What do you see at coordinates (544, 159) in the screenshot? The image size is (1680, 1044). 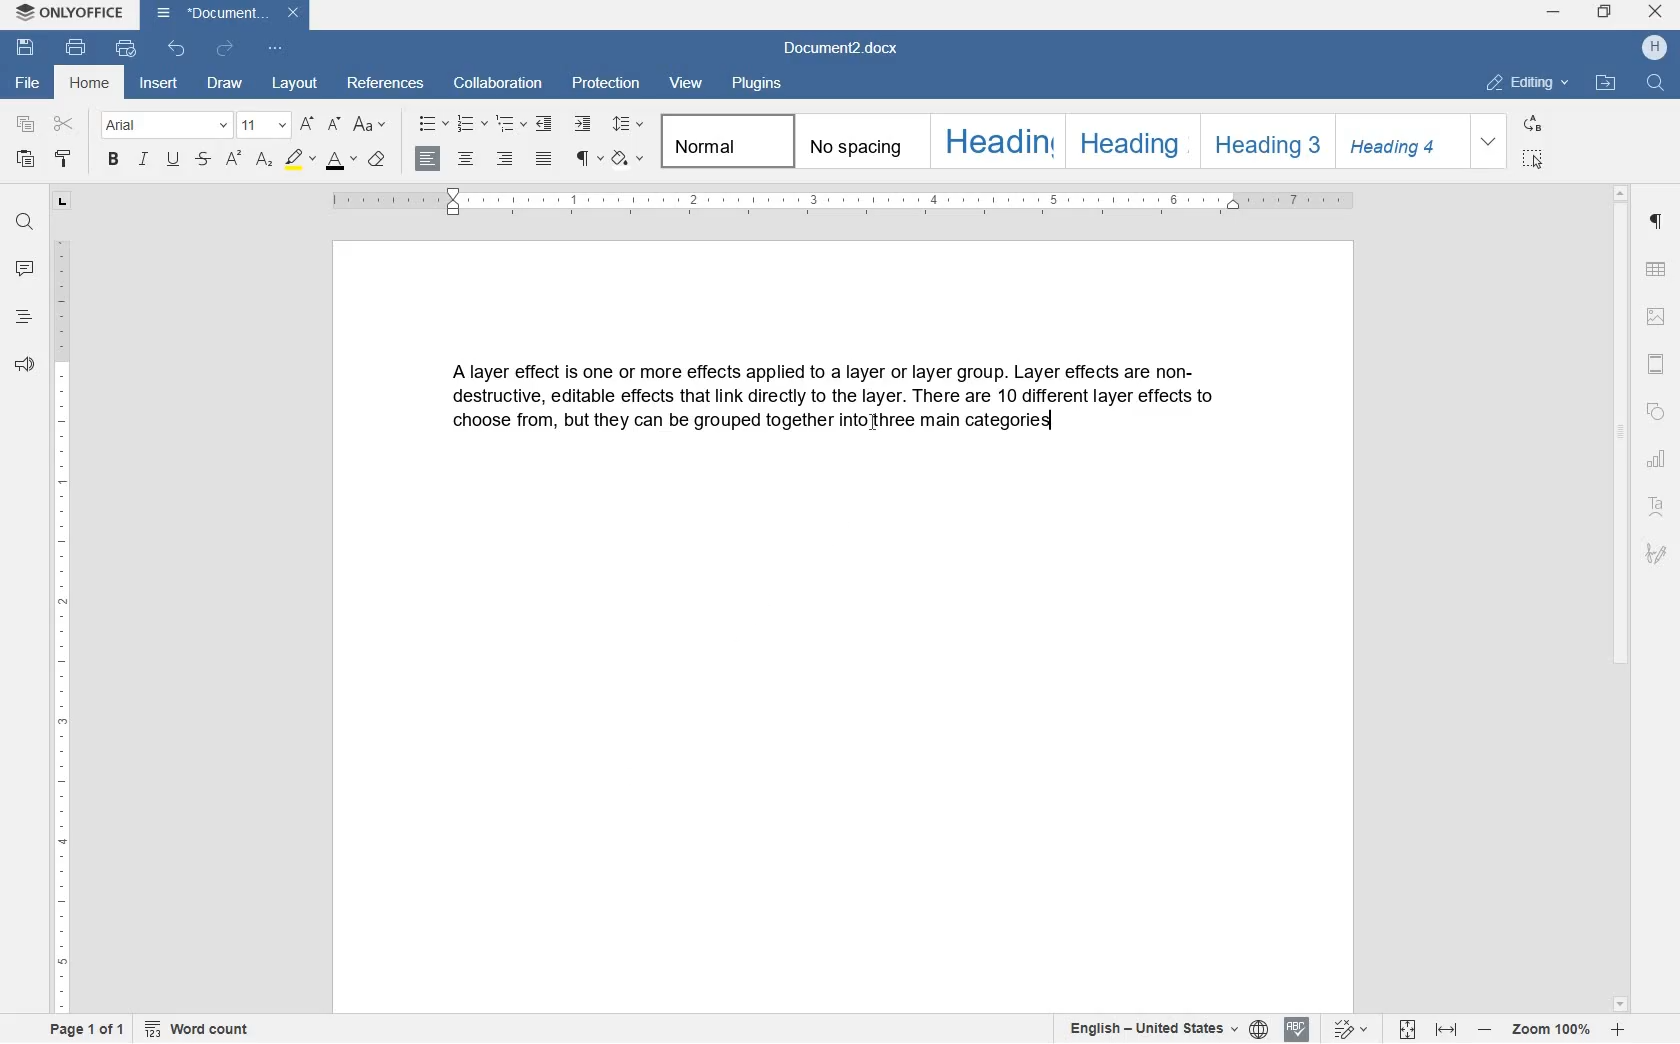 I see `justified` at bounding box center [544, 159].